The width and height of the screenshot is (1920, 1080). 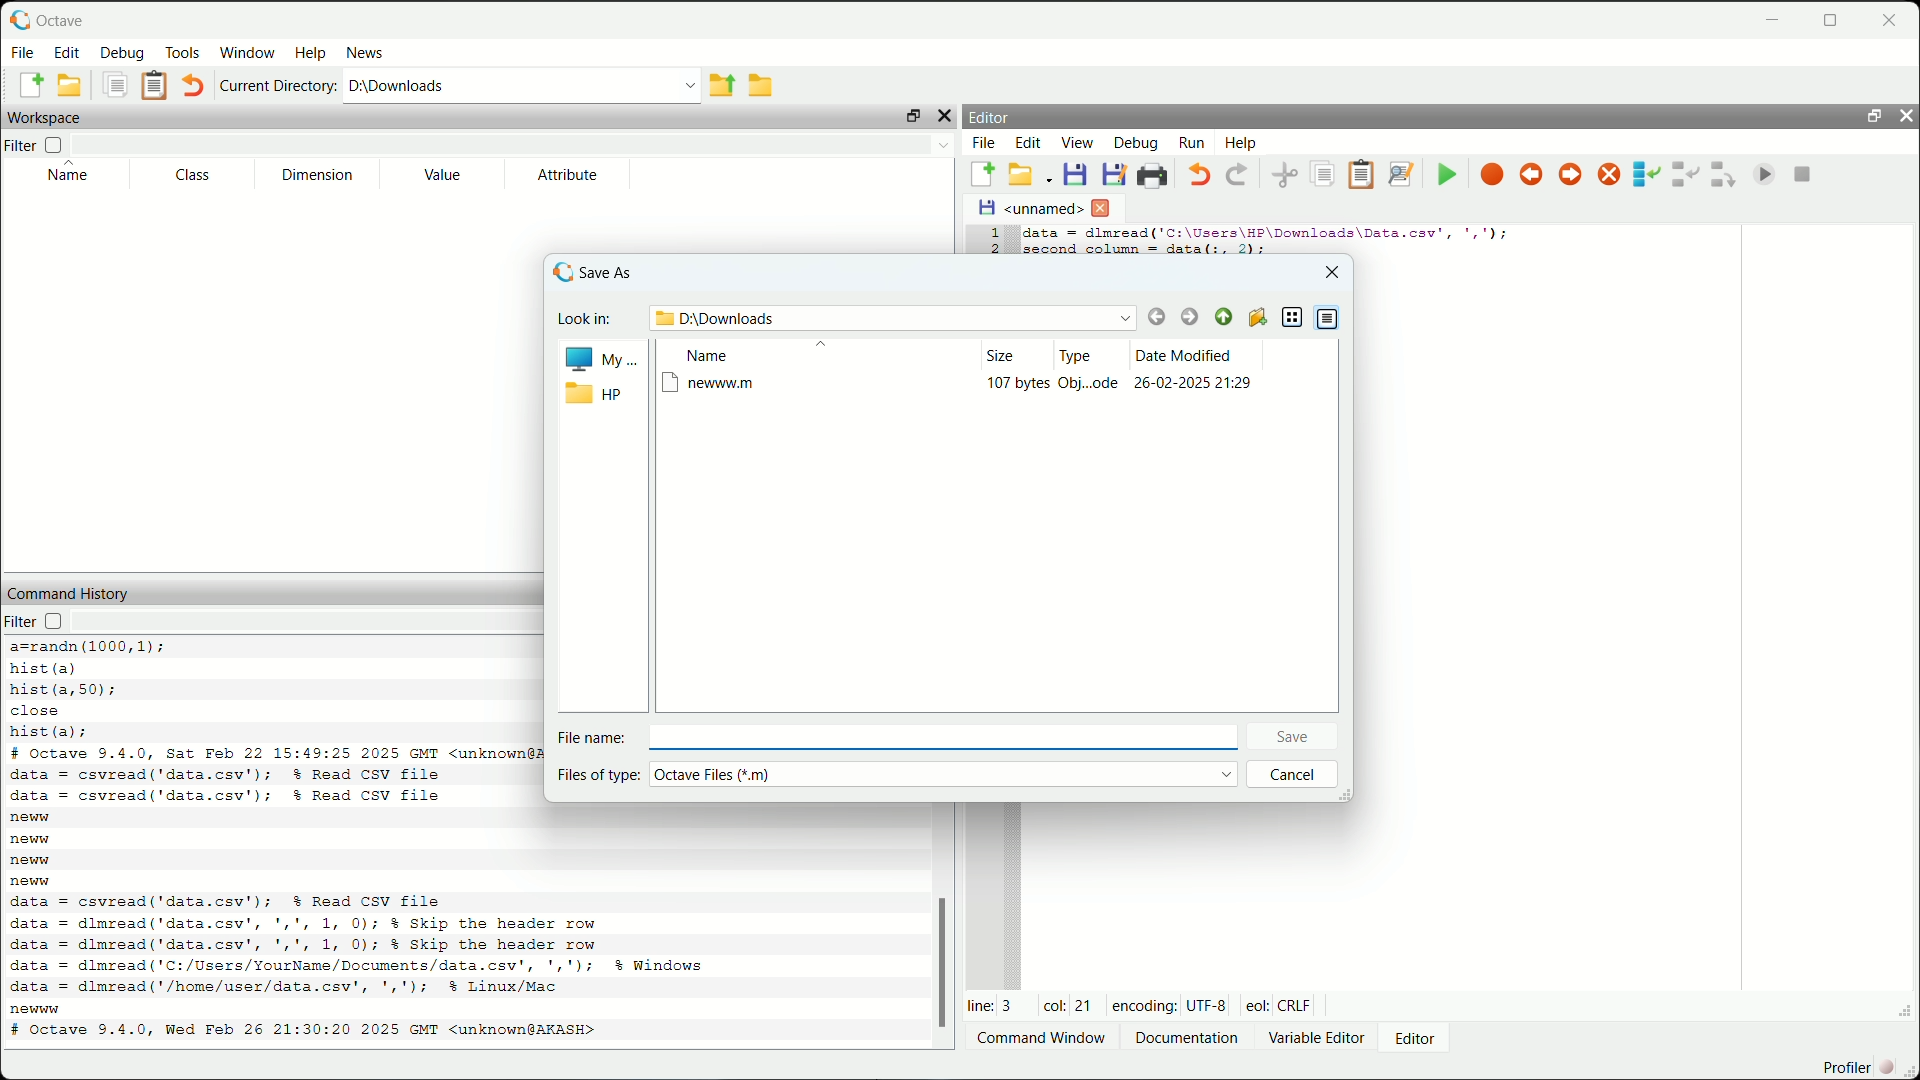 What do you see at coordinates (1901, 1011) in the screenshot?
I see `expand` at bounding box center [1901, 1011].